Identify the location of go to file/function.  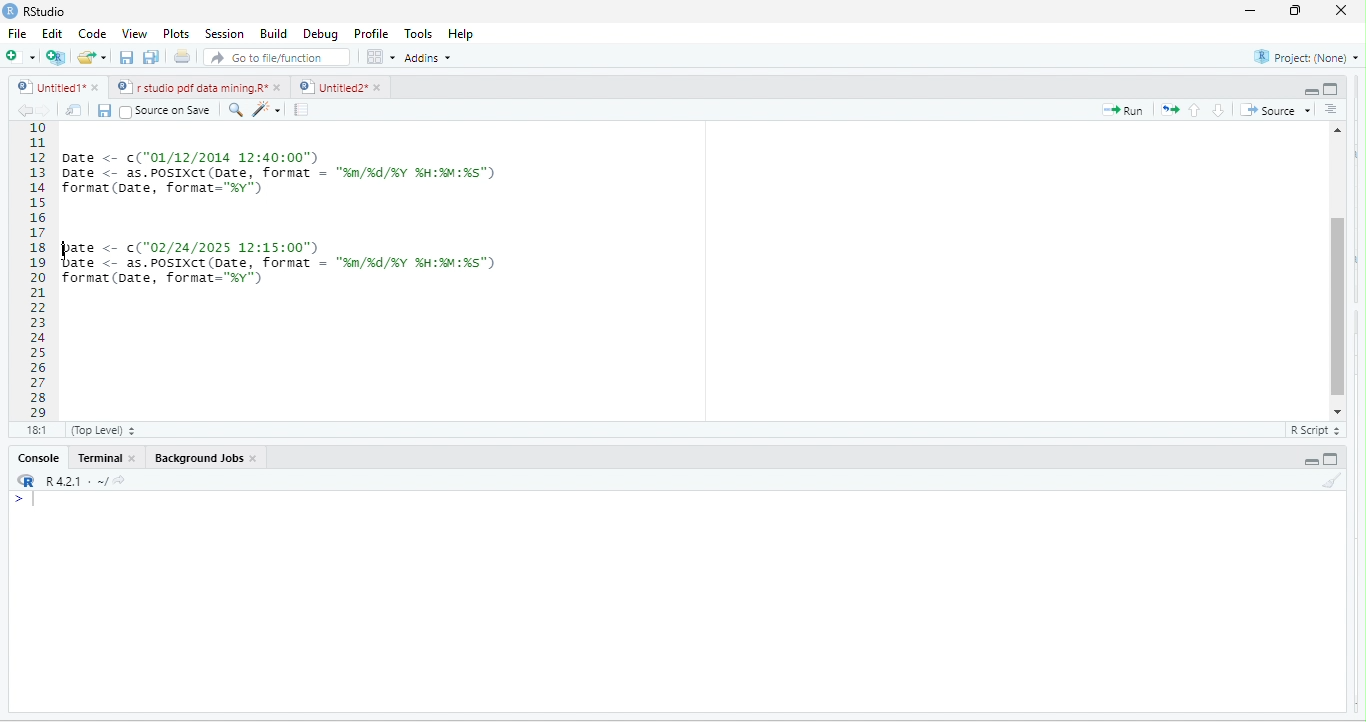
(272, 60).